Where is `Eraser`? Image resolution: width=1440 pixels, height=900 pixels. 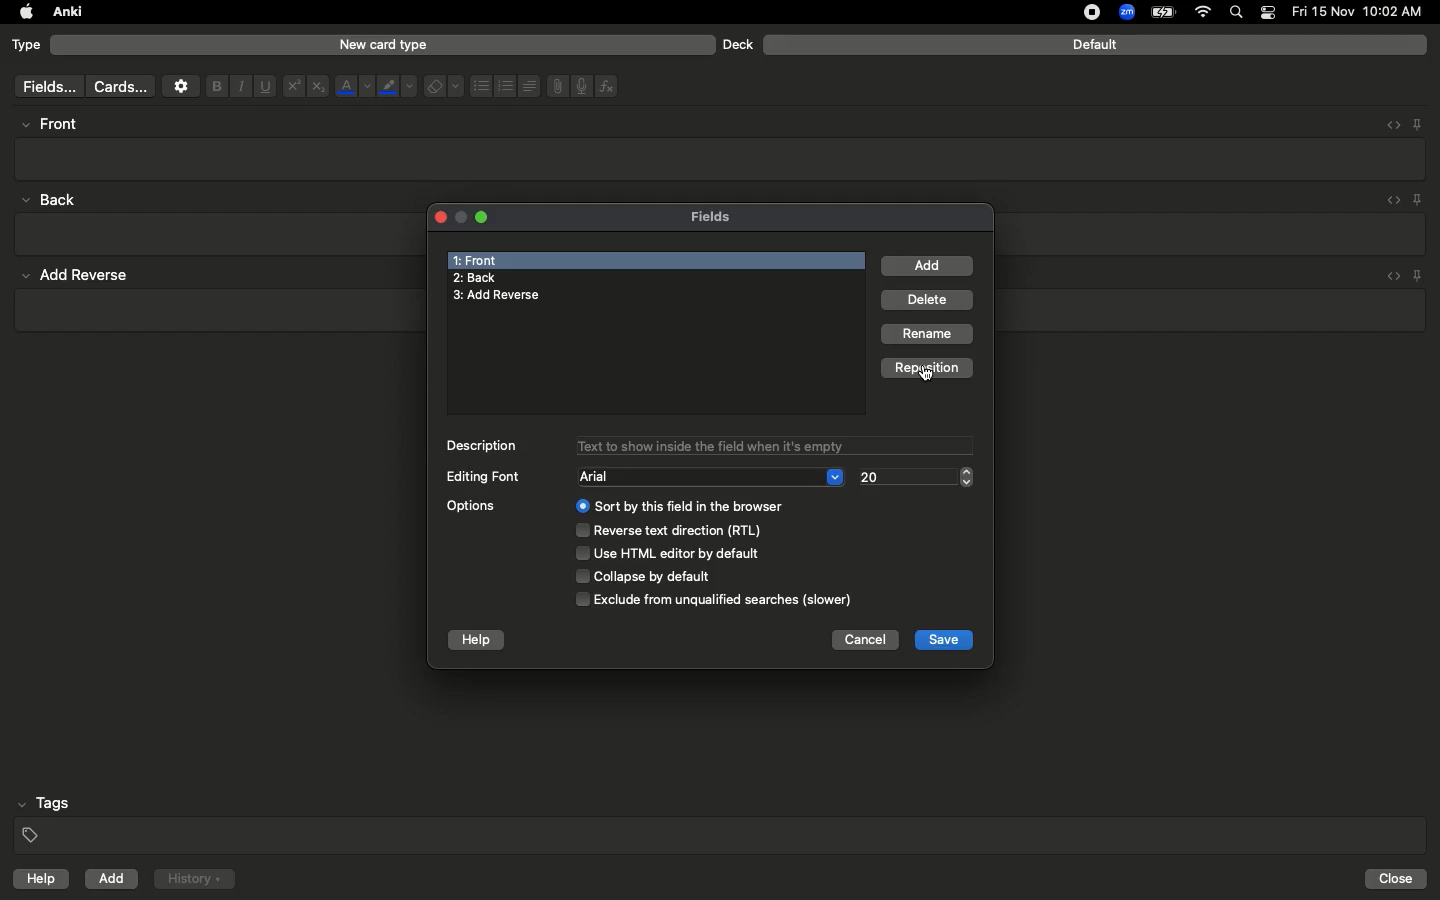
Eraser is located at coordinates (443, 87).